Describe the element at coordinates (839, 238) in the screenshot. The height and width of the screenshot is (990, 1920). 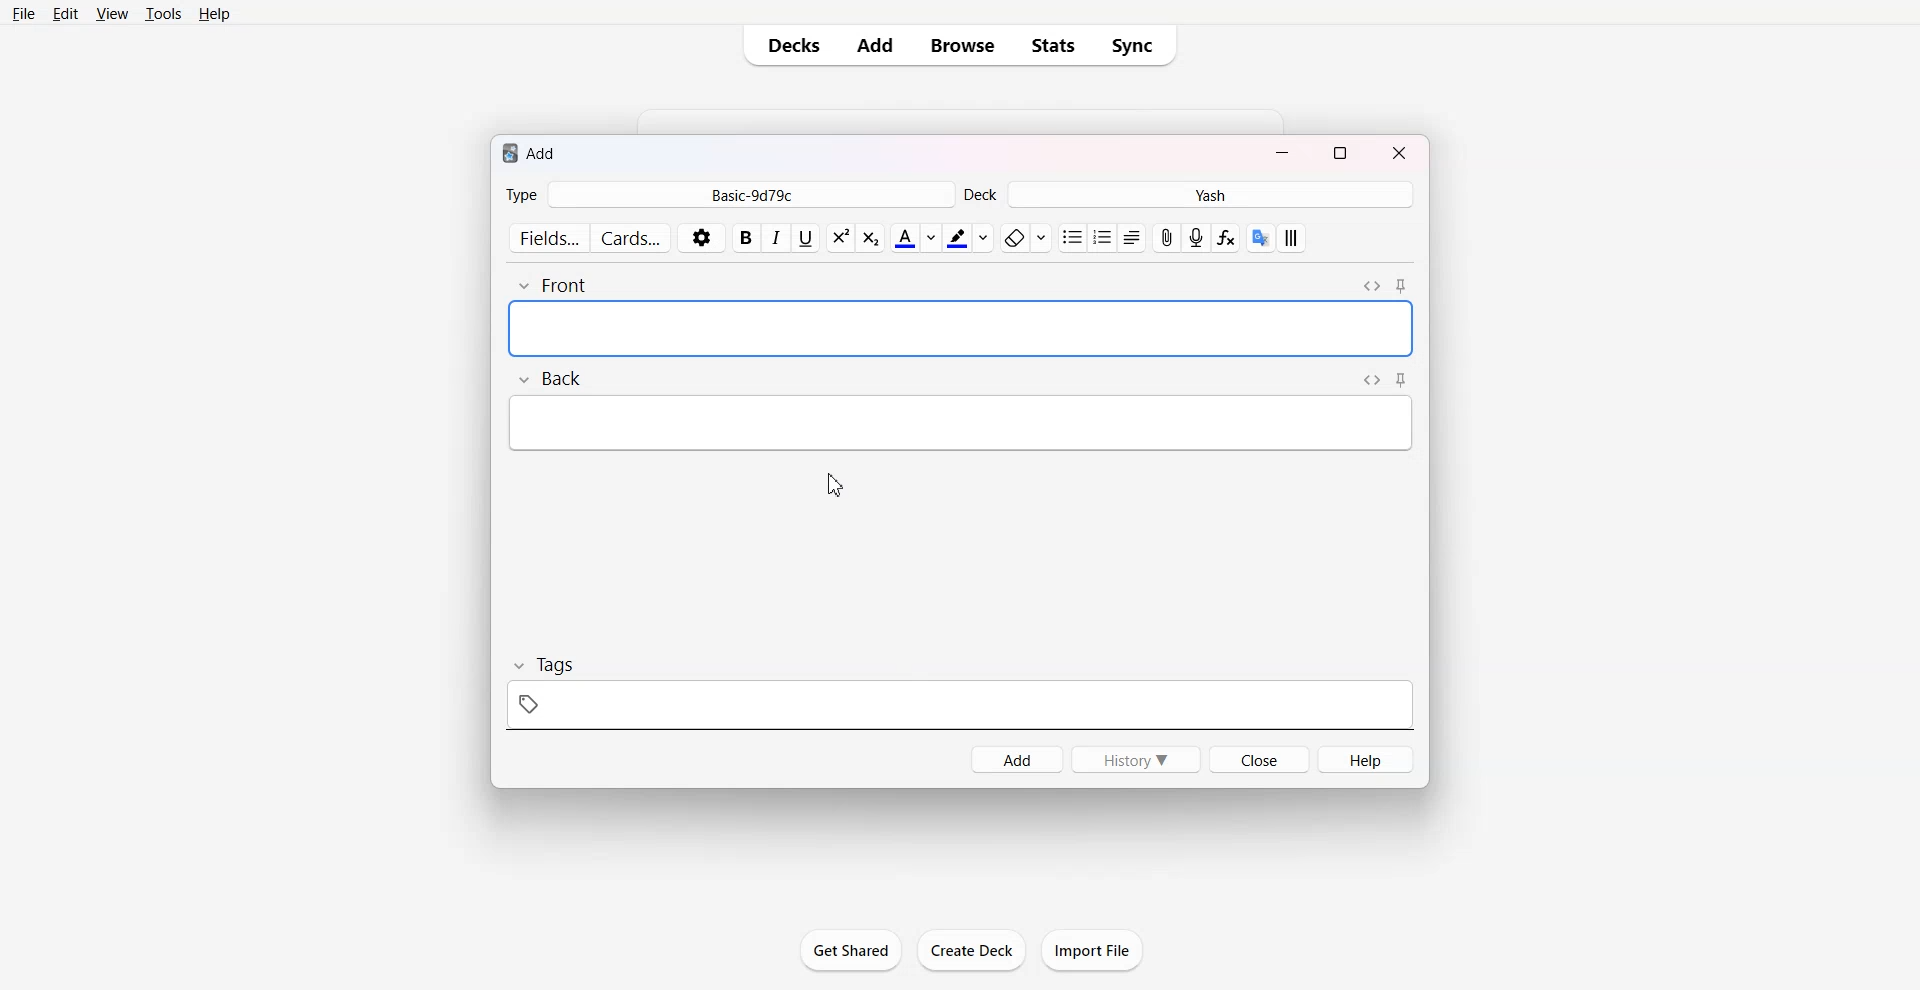
I see `Subscript` at that location.